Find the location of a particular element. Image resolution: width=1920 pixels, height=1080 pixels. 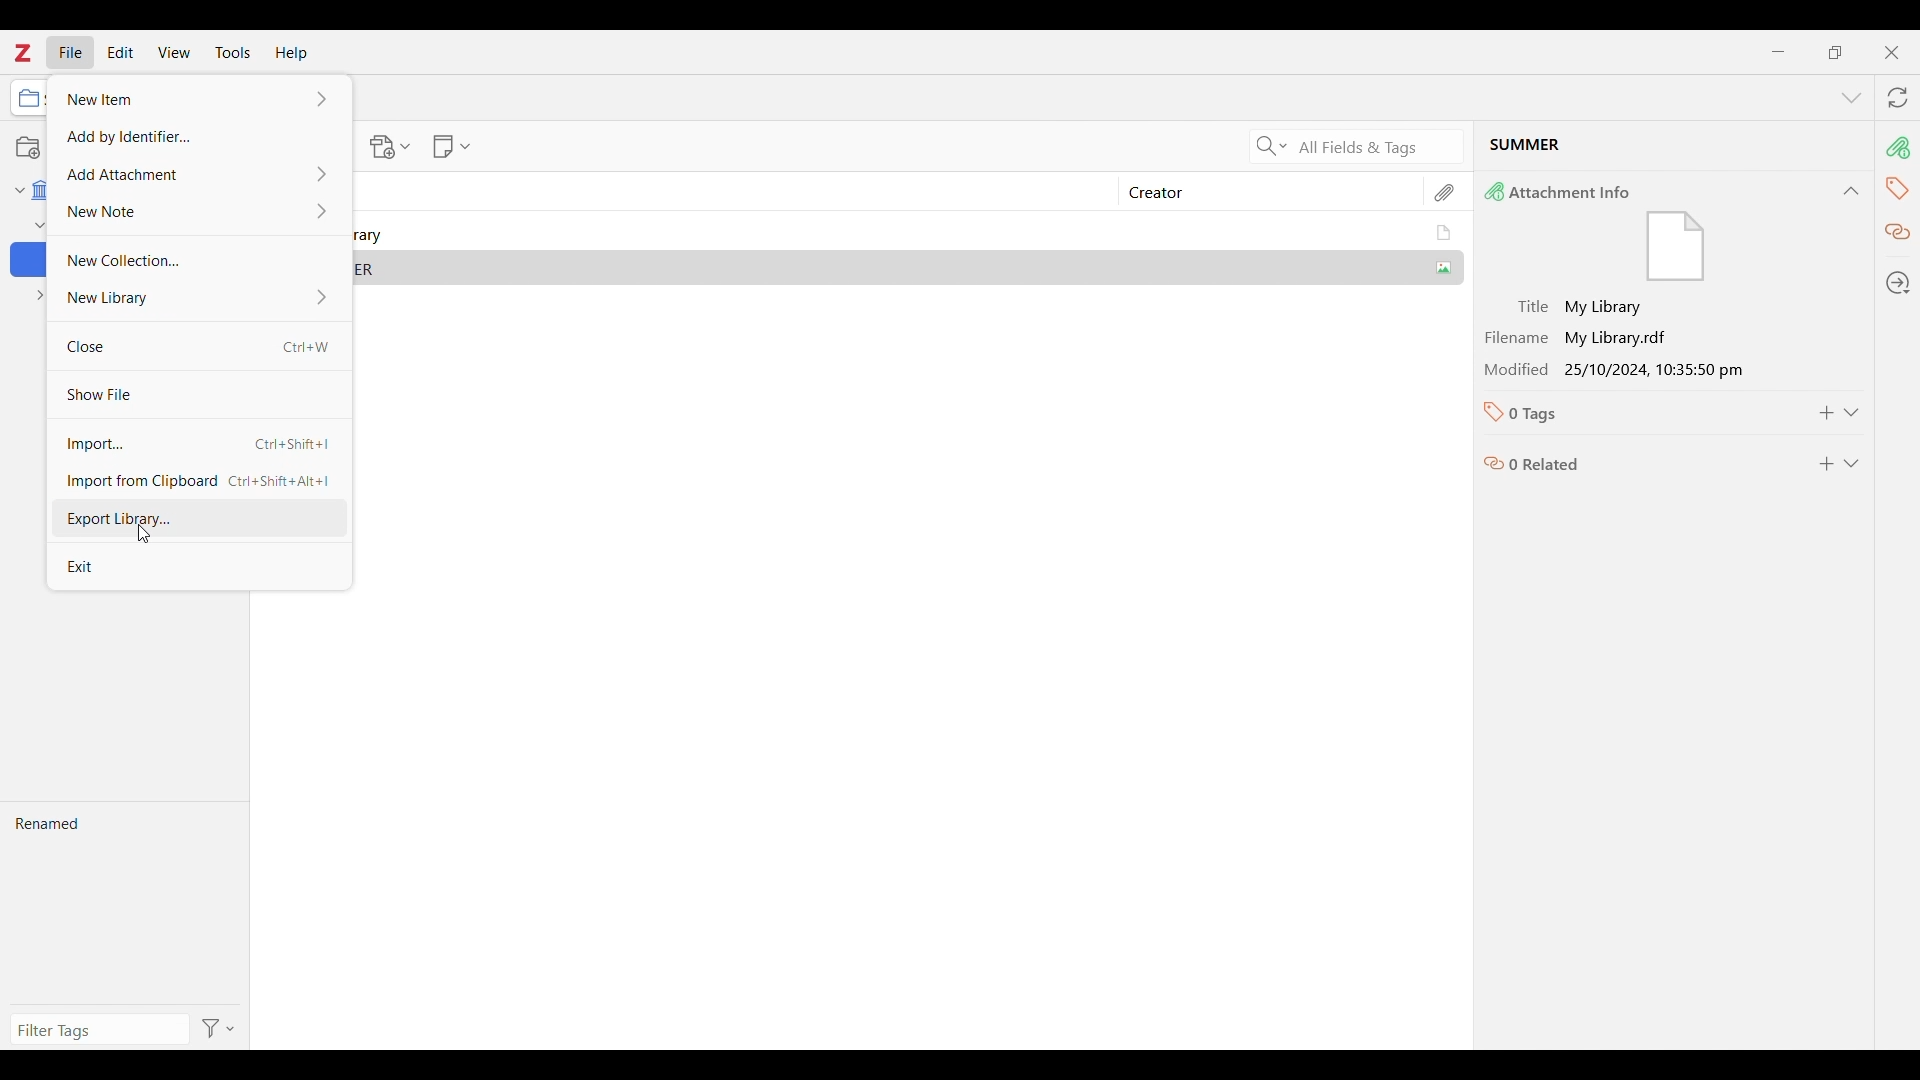

Add by identifier is located at coordinates (198, 135).